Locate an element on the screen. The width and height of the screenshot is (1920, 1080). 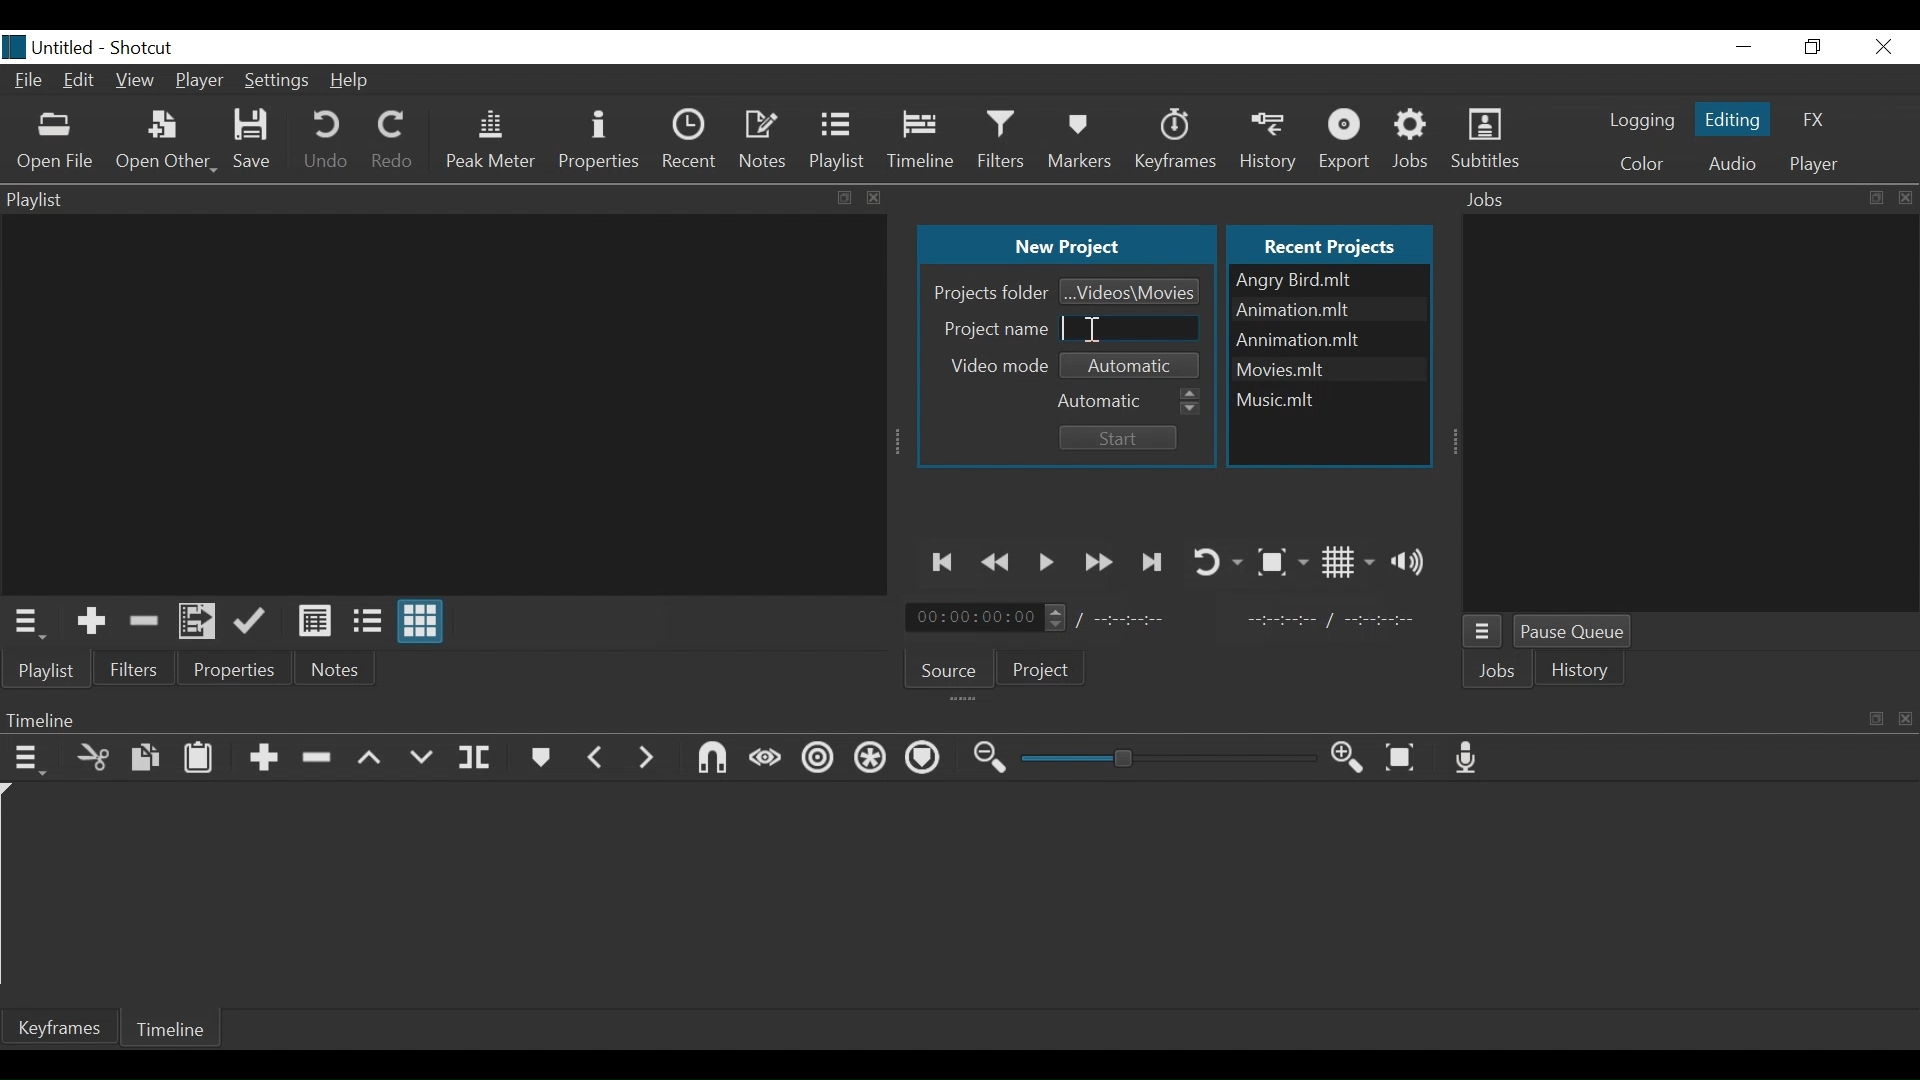
Copy is located at coordinates (147, 758).